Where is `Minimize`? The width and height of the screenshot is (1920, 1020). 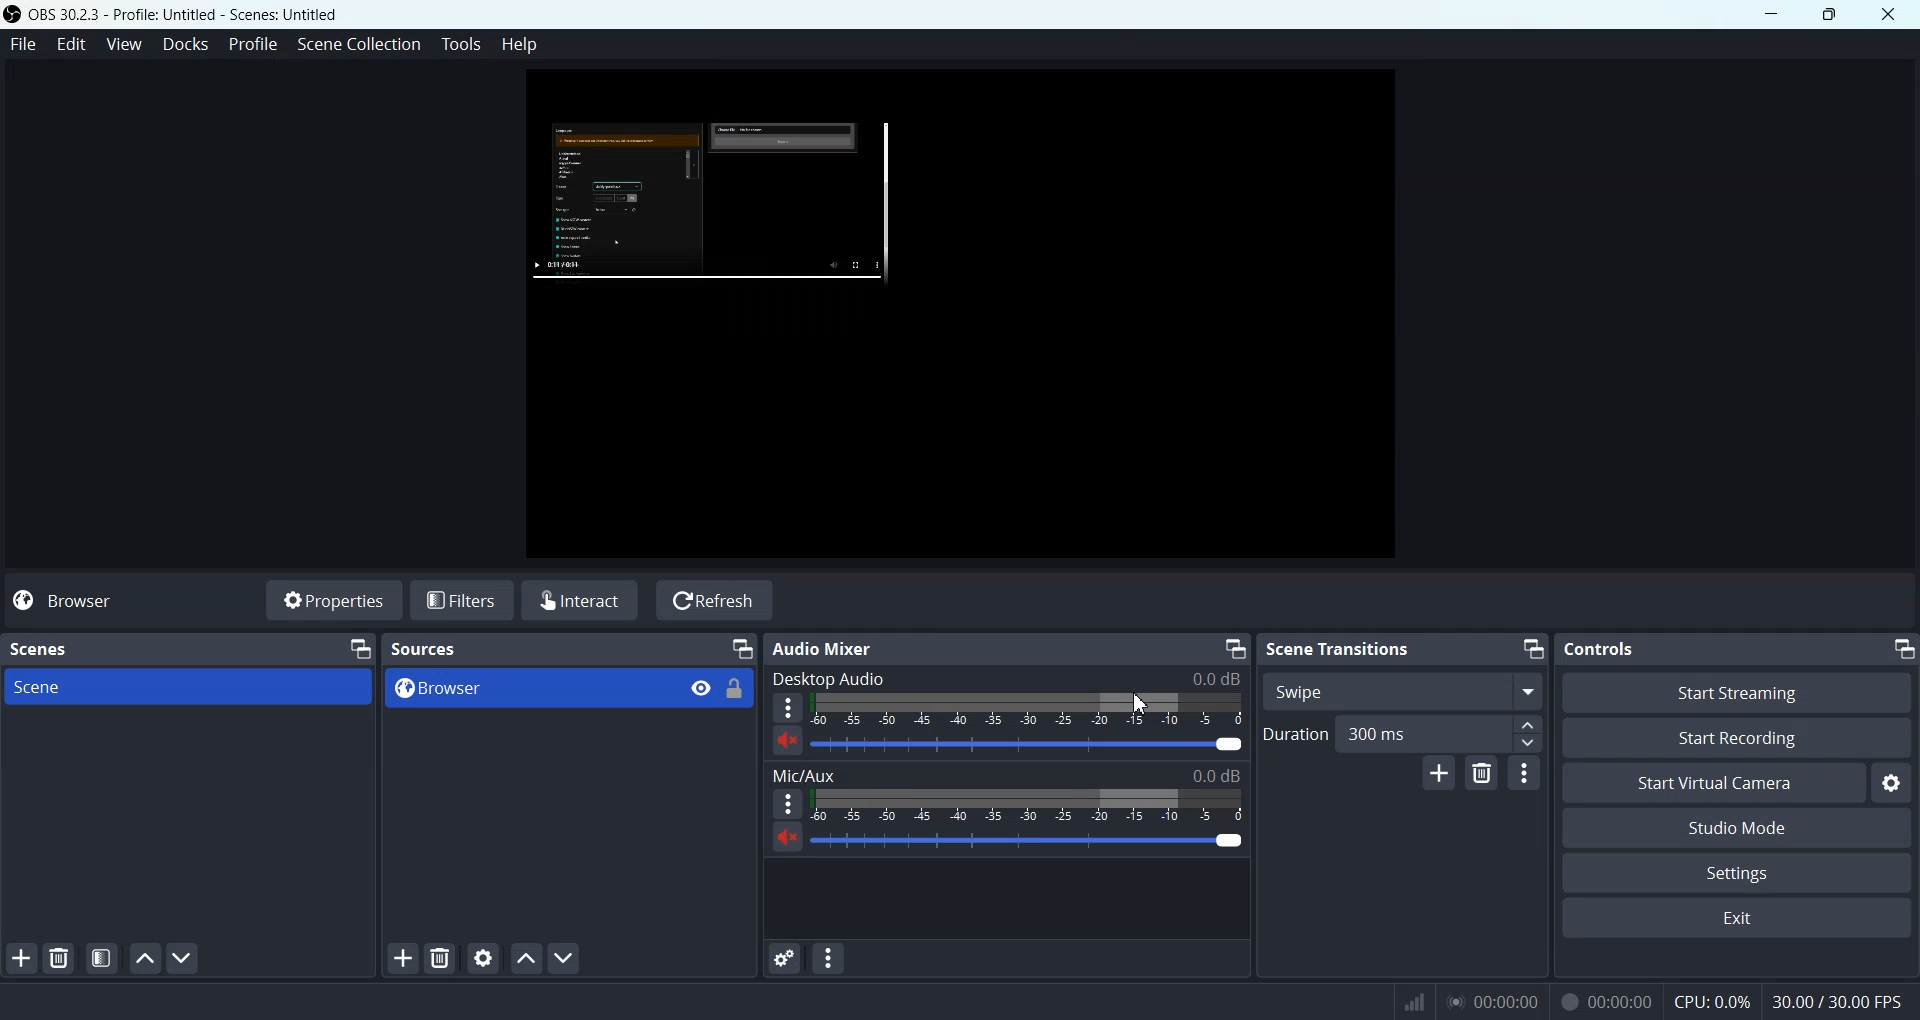 Minimize is located at coordinates (1904, 649).